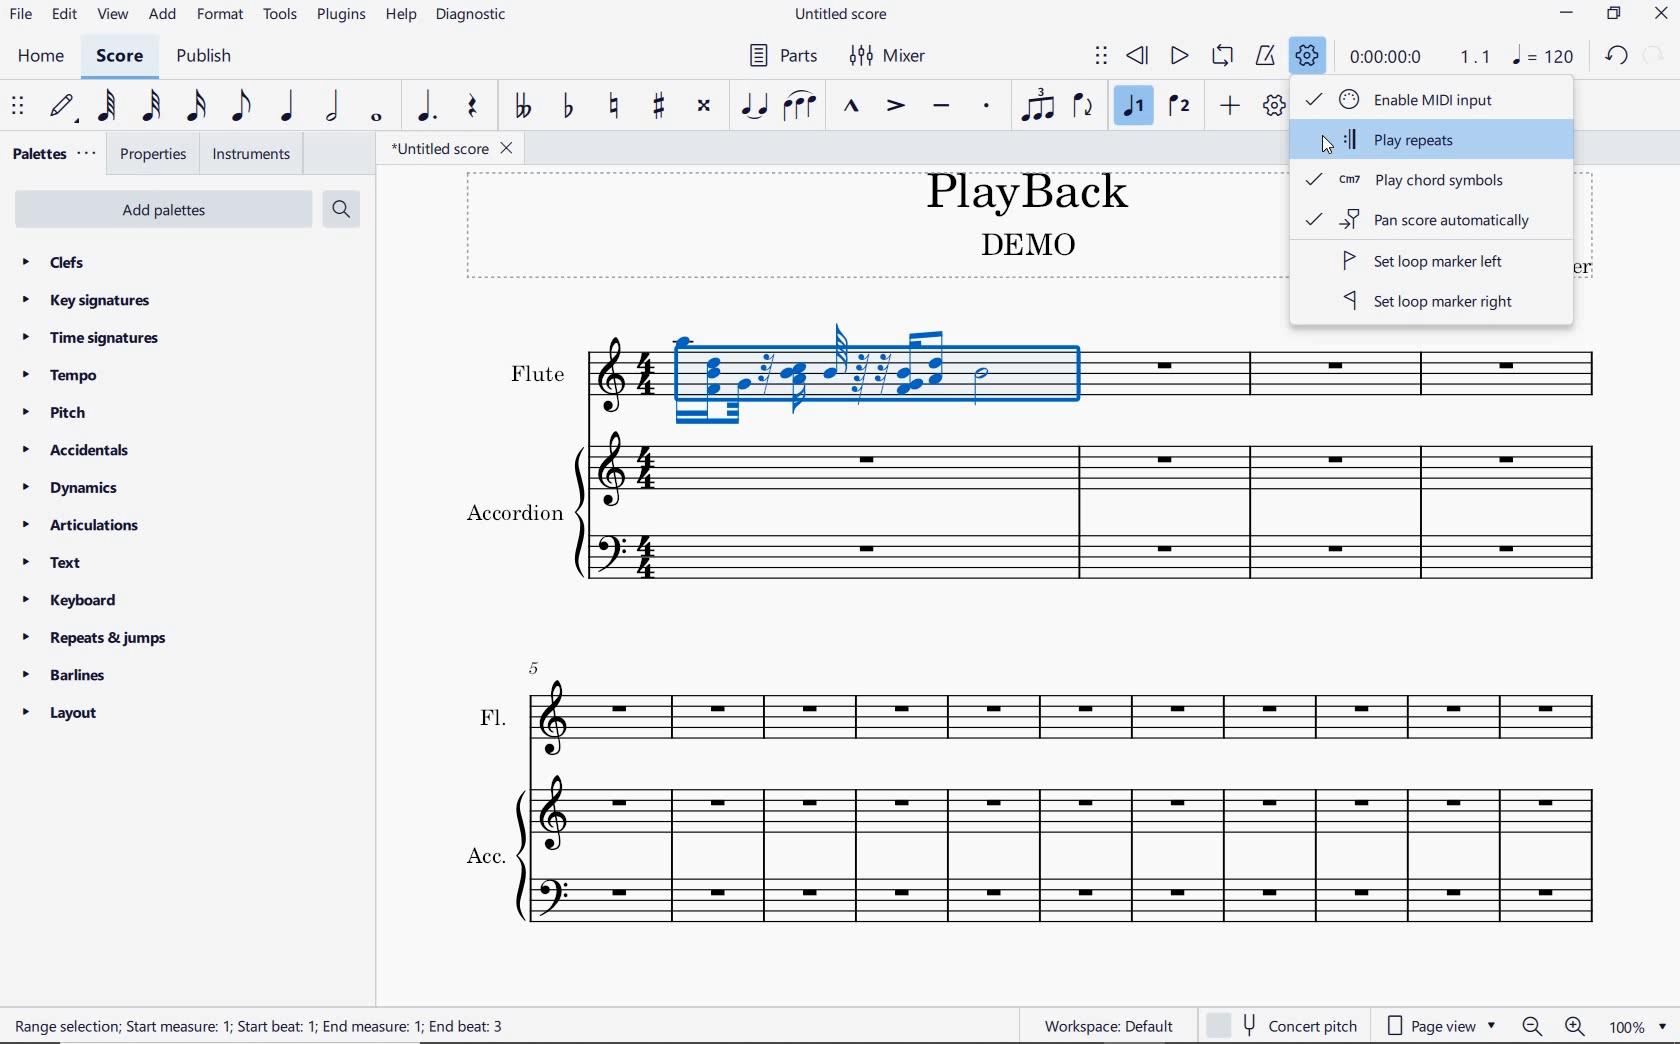 The height and width of the screenshot is (1044, 1680). Describe the element at coordinates (840, 13) in the screenshot. I see `file name` at that location.